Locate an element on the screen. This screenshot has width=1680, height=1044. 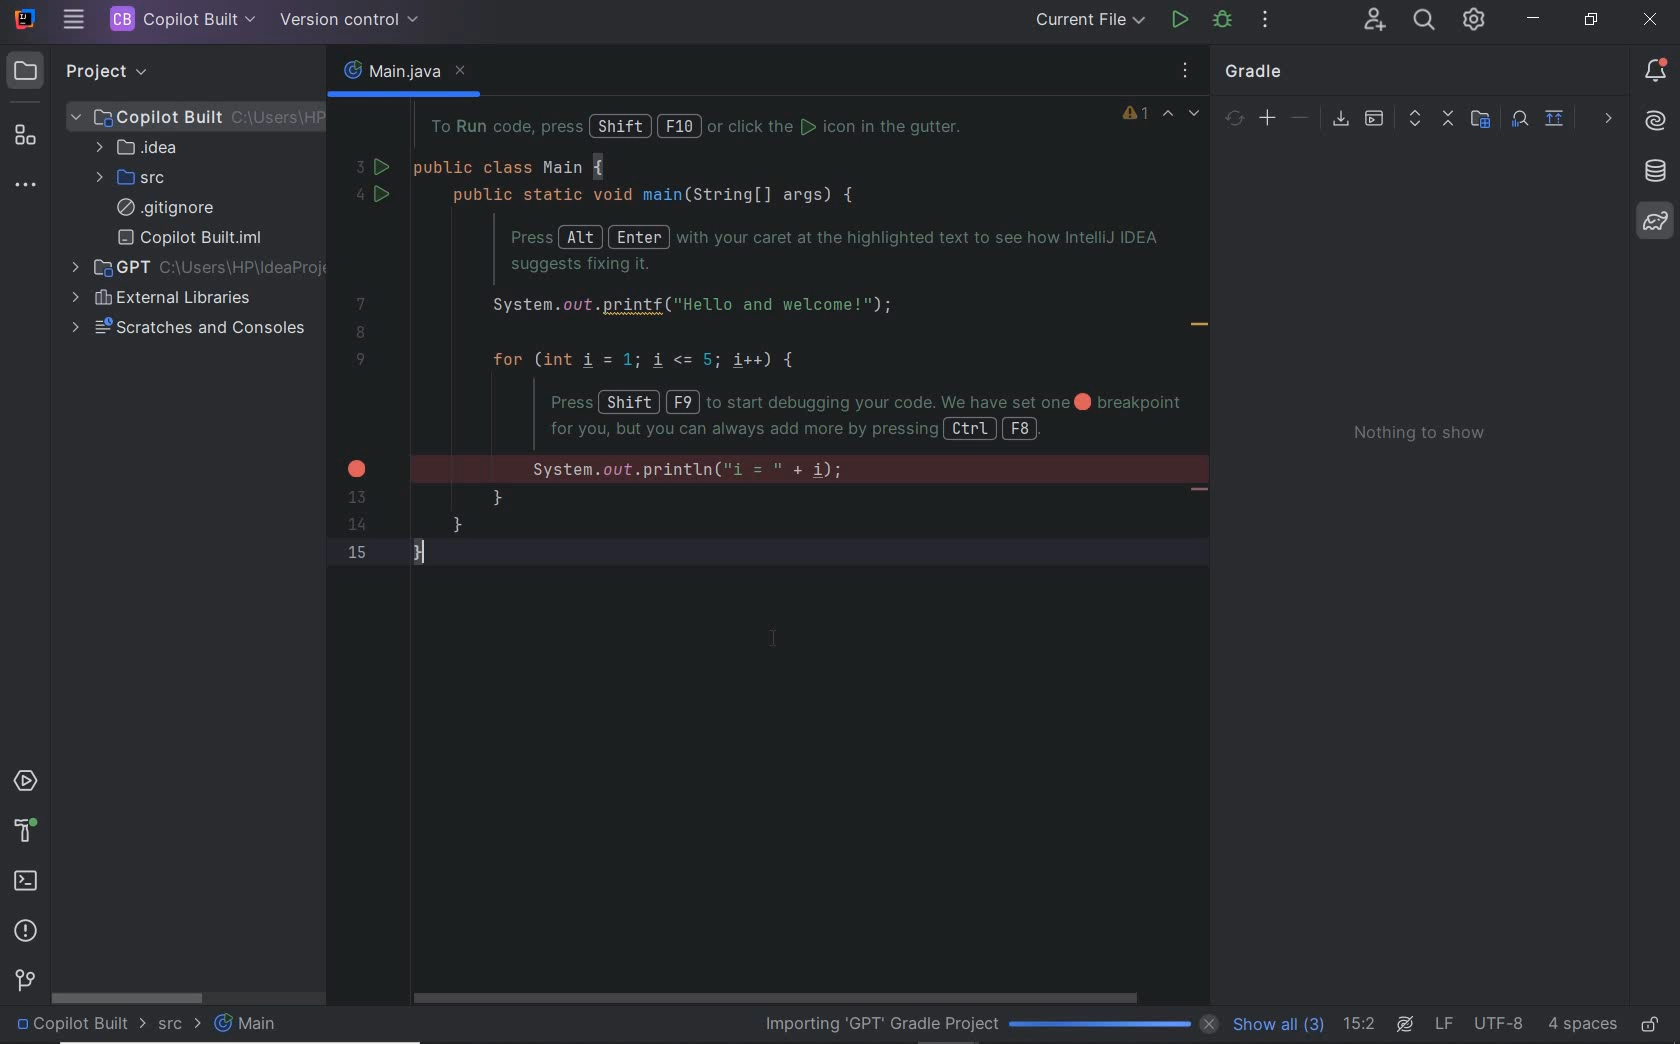
4 is located at coordinates (358, 196).